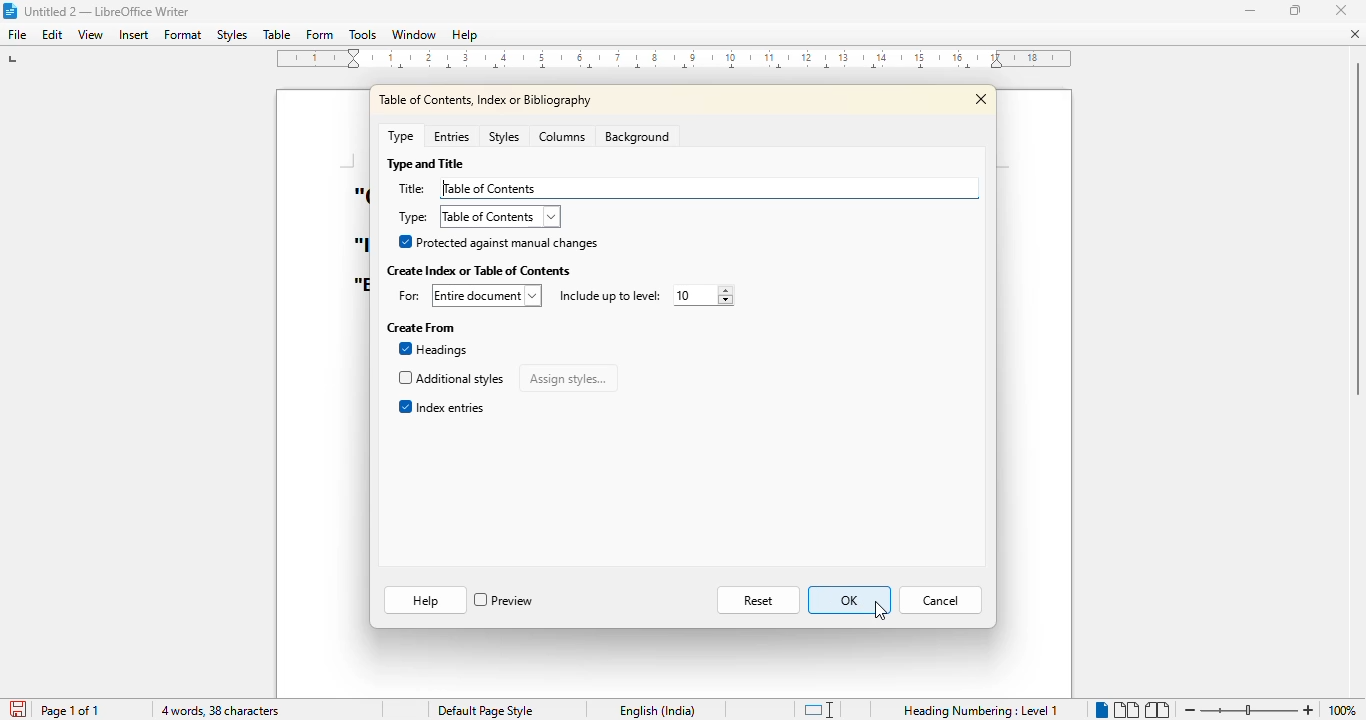 This screenshot has height=720, width=1366. What do you see at coordinates (819, 709) in the screenshot?
I see `standard selection` at bounding box center [819, 709].